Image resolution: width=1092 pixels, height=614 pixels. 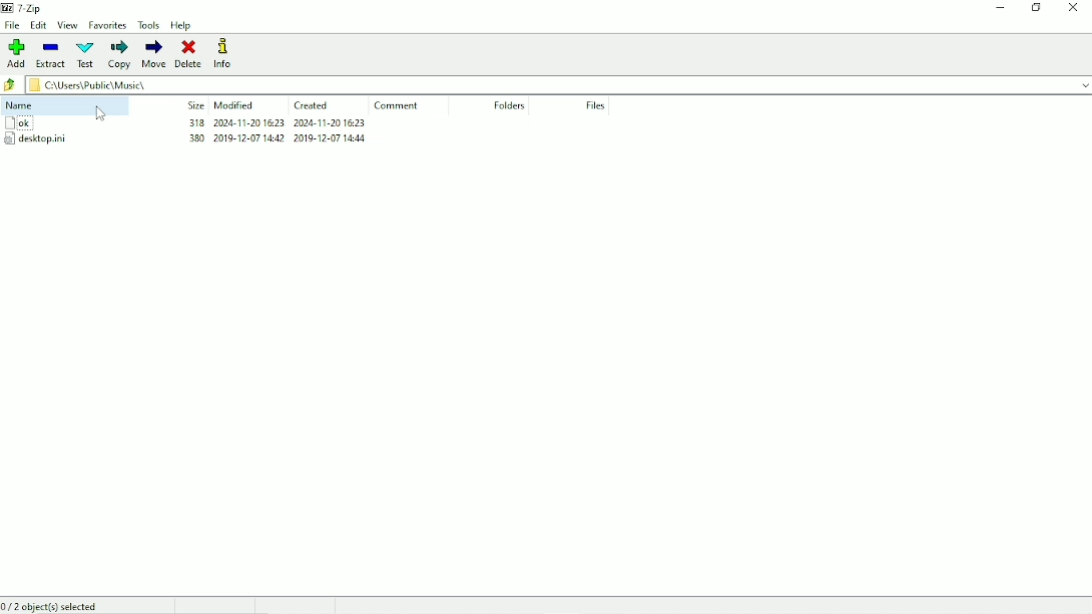 What do you see at coordinates (17, 53) in the screenshot?
I see `Add` at bounding box center [17, 53].